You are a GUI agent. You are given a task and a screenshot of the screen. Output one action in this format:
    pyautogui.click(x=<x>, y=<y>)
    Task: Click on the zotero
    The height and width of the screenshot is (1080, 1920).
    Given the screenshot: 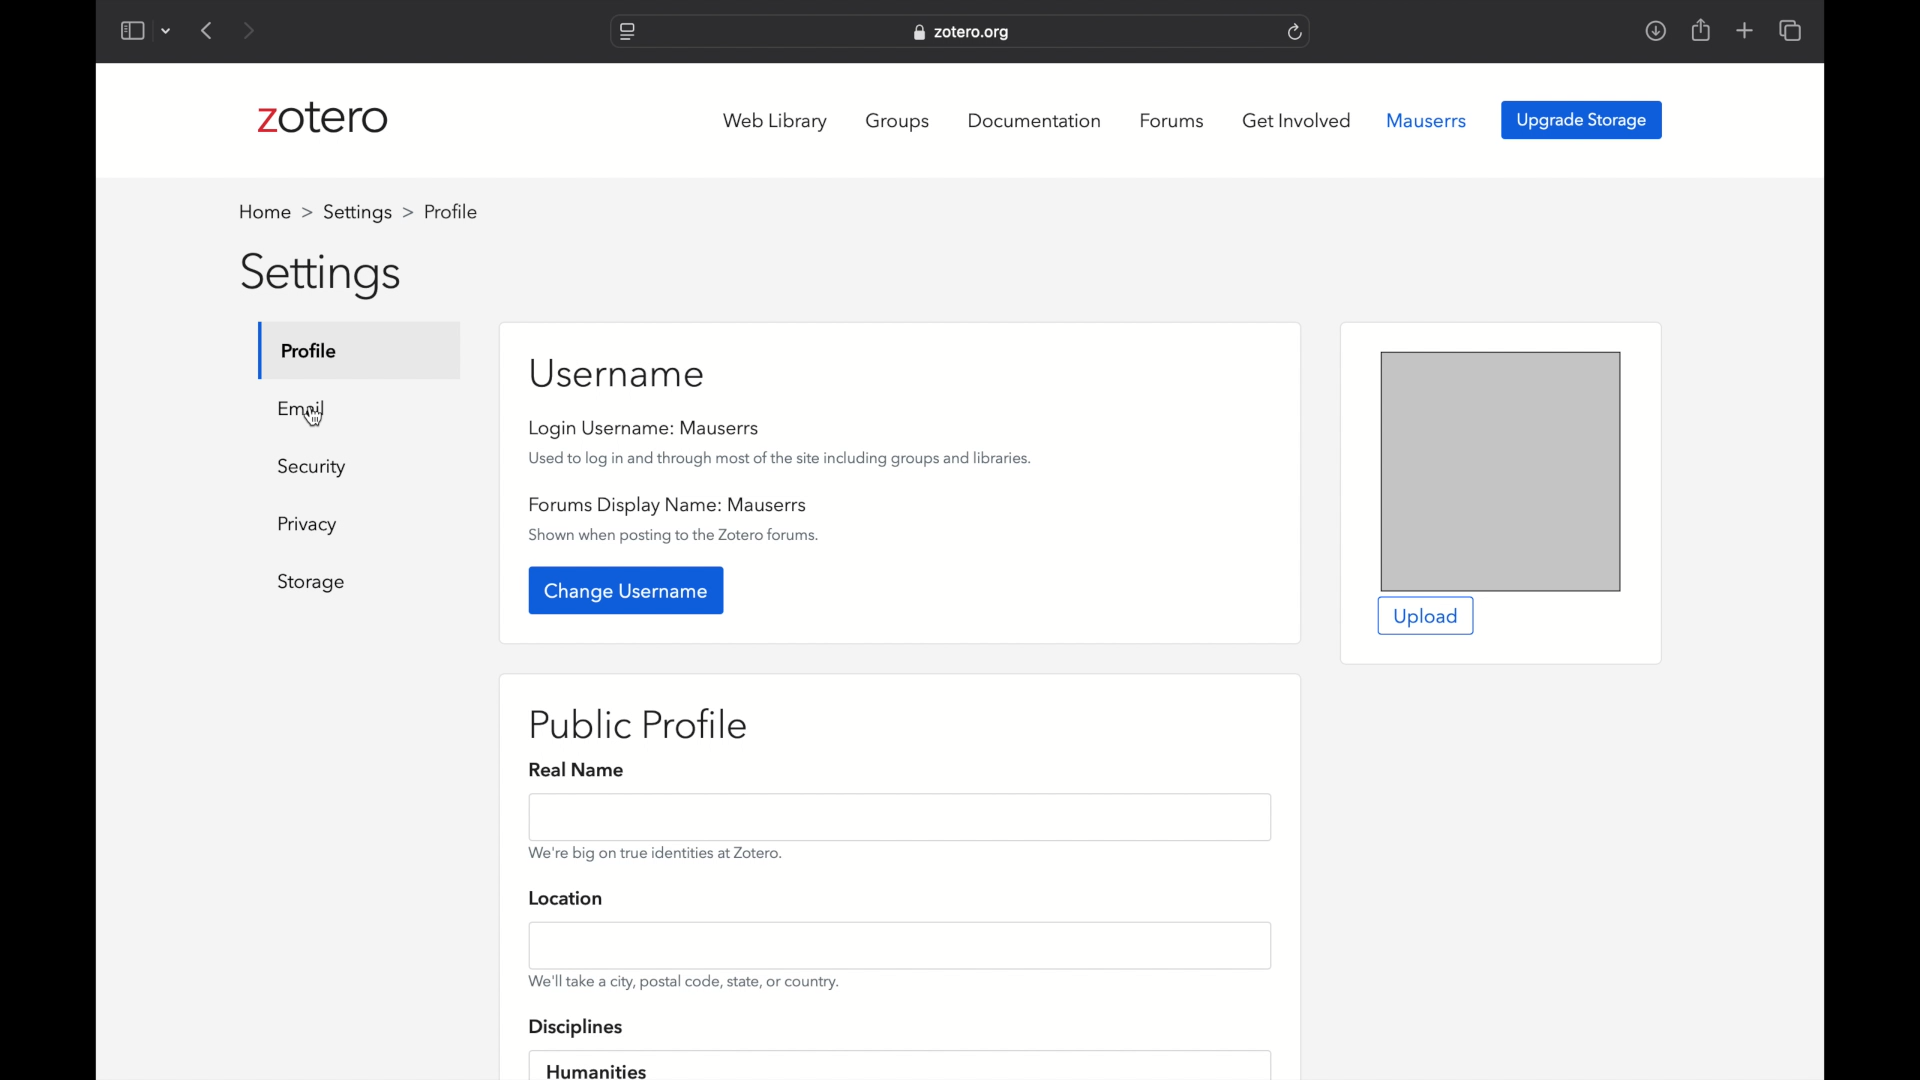 What is the action you would take?
    pyautogui.click(x=324, y=118)
    